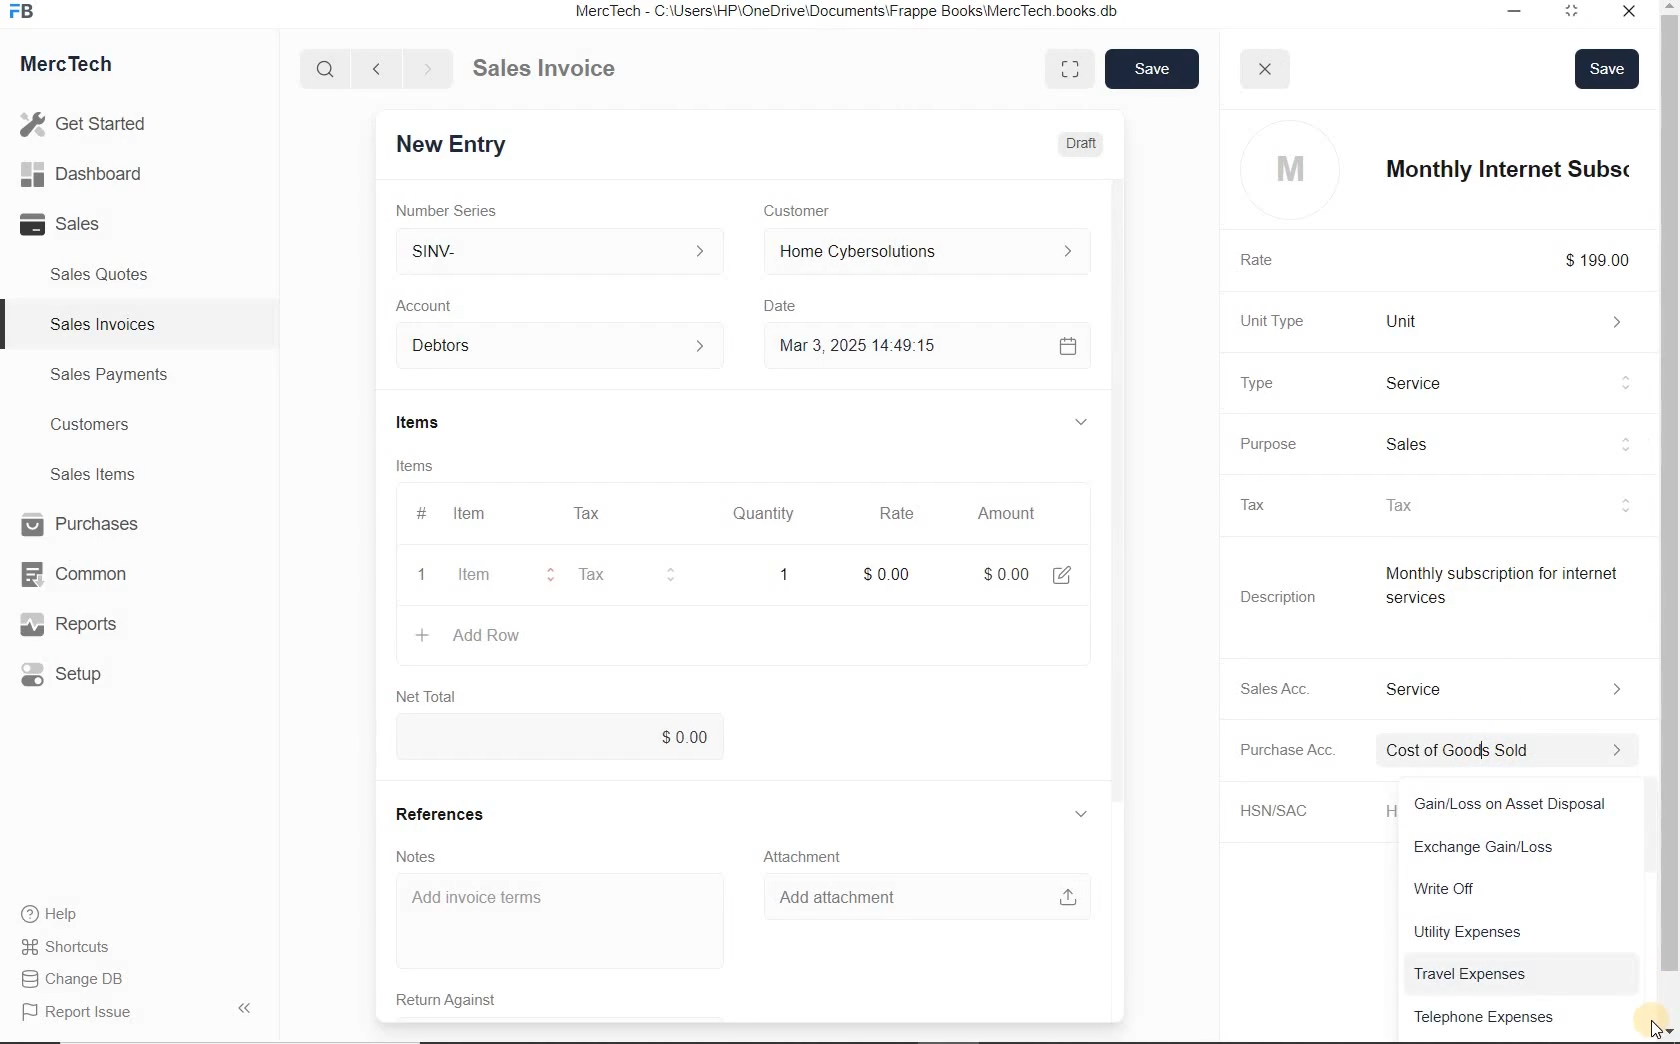  I want to click on Sales Quotes, so click(104, 274).